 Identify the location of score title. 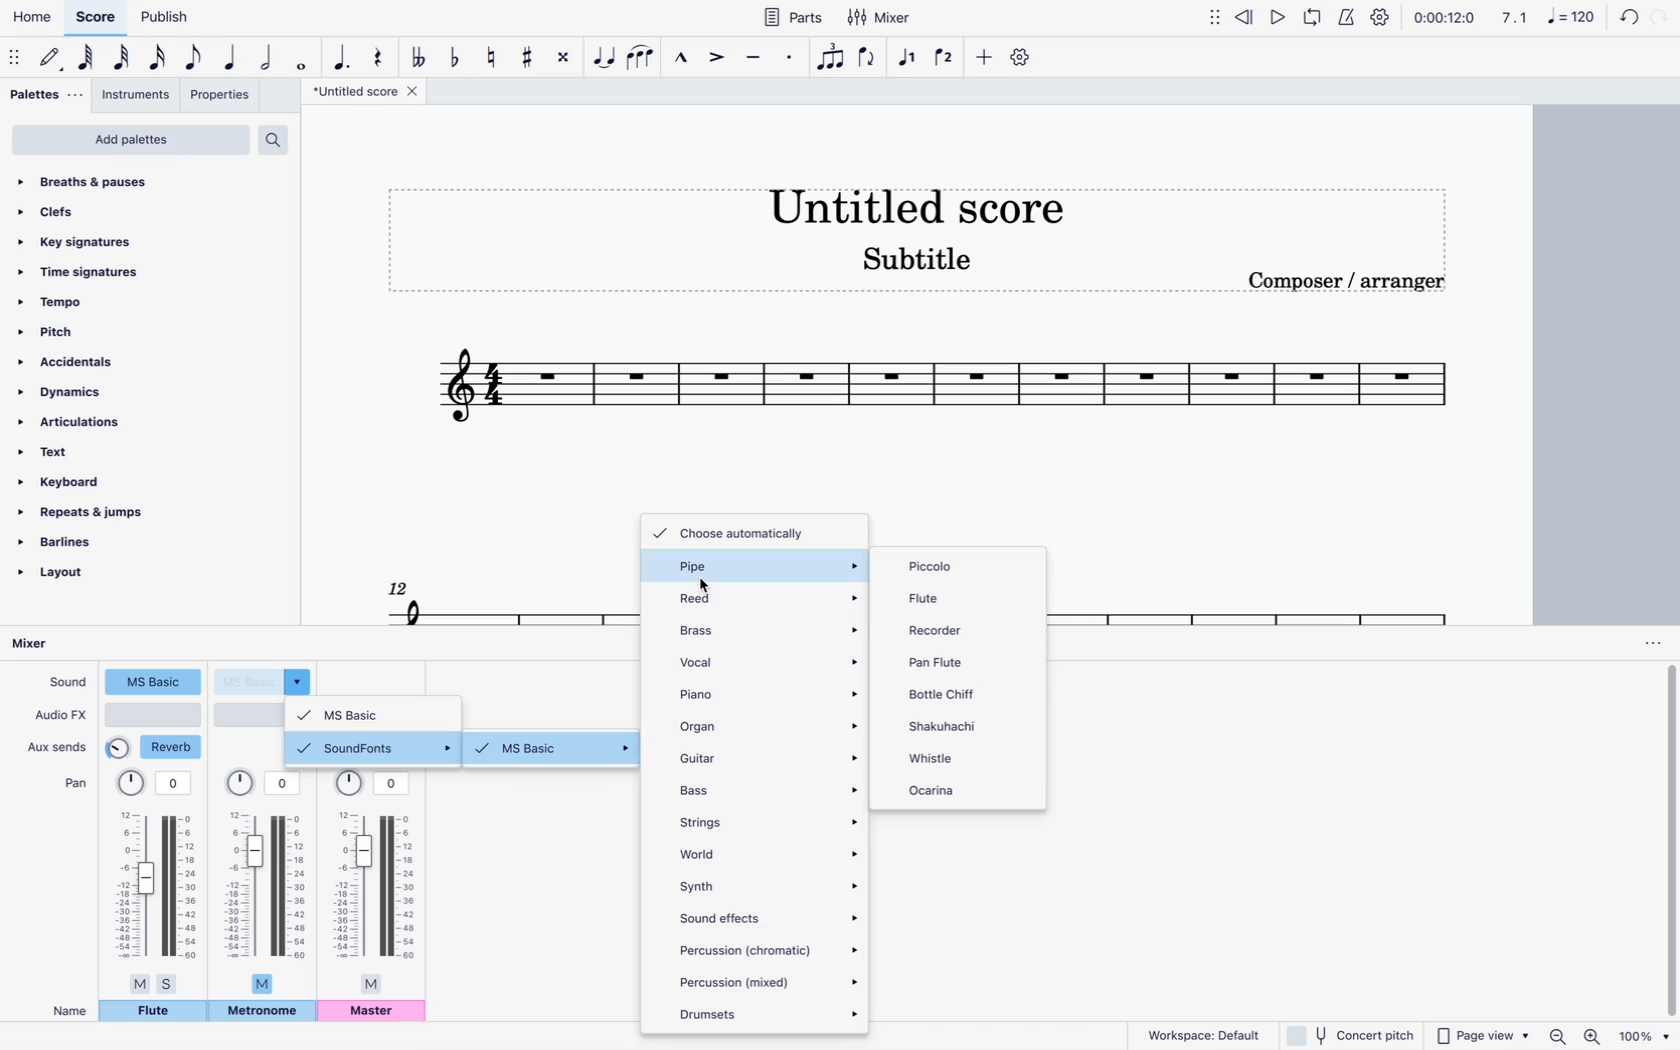
(917, 200).